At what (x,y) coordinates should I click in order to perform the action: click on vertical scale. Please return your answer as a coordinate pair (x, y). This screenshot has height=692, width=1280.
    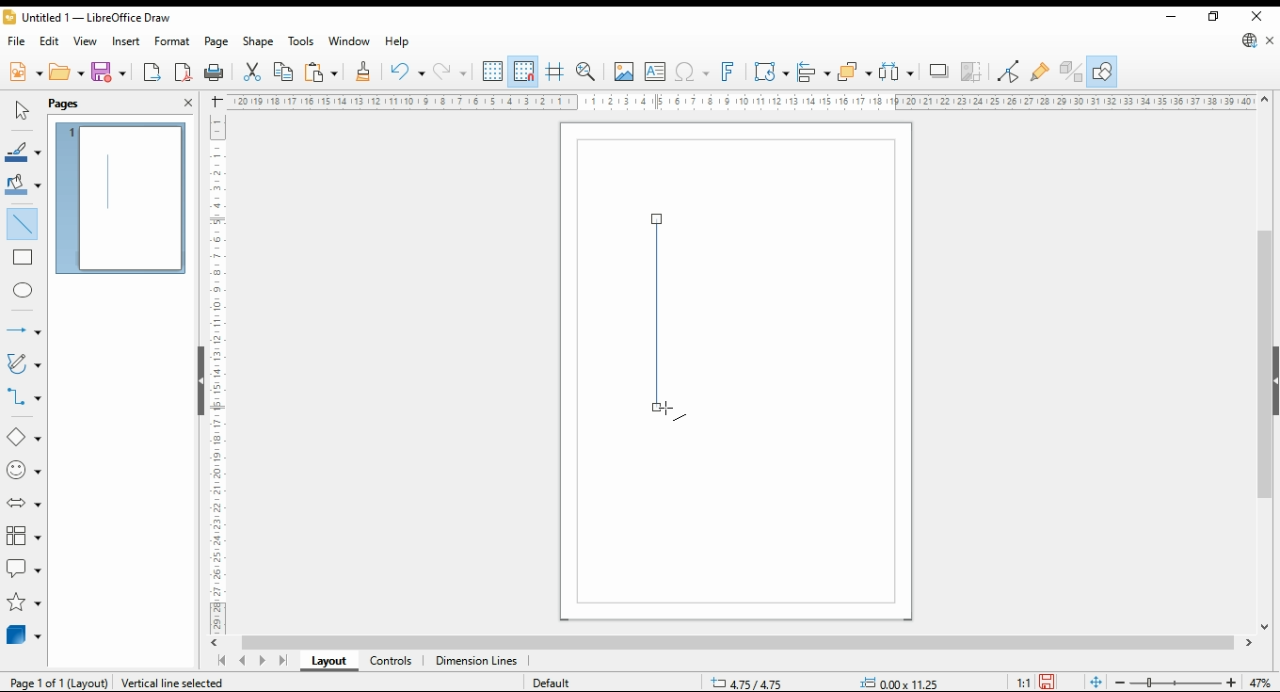
    Looking at the image, I should click on (216, 370).